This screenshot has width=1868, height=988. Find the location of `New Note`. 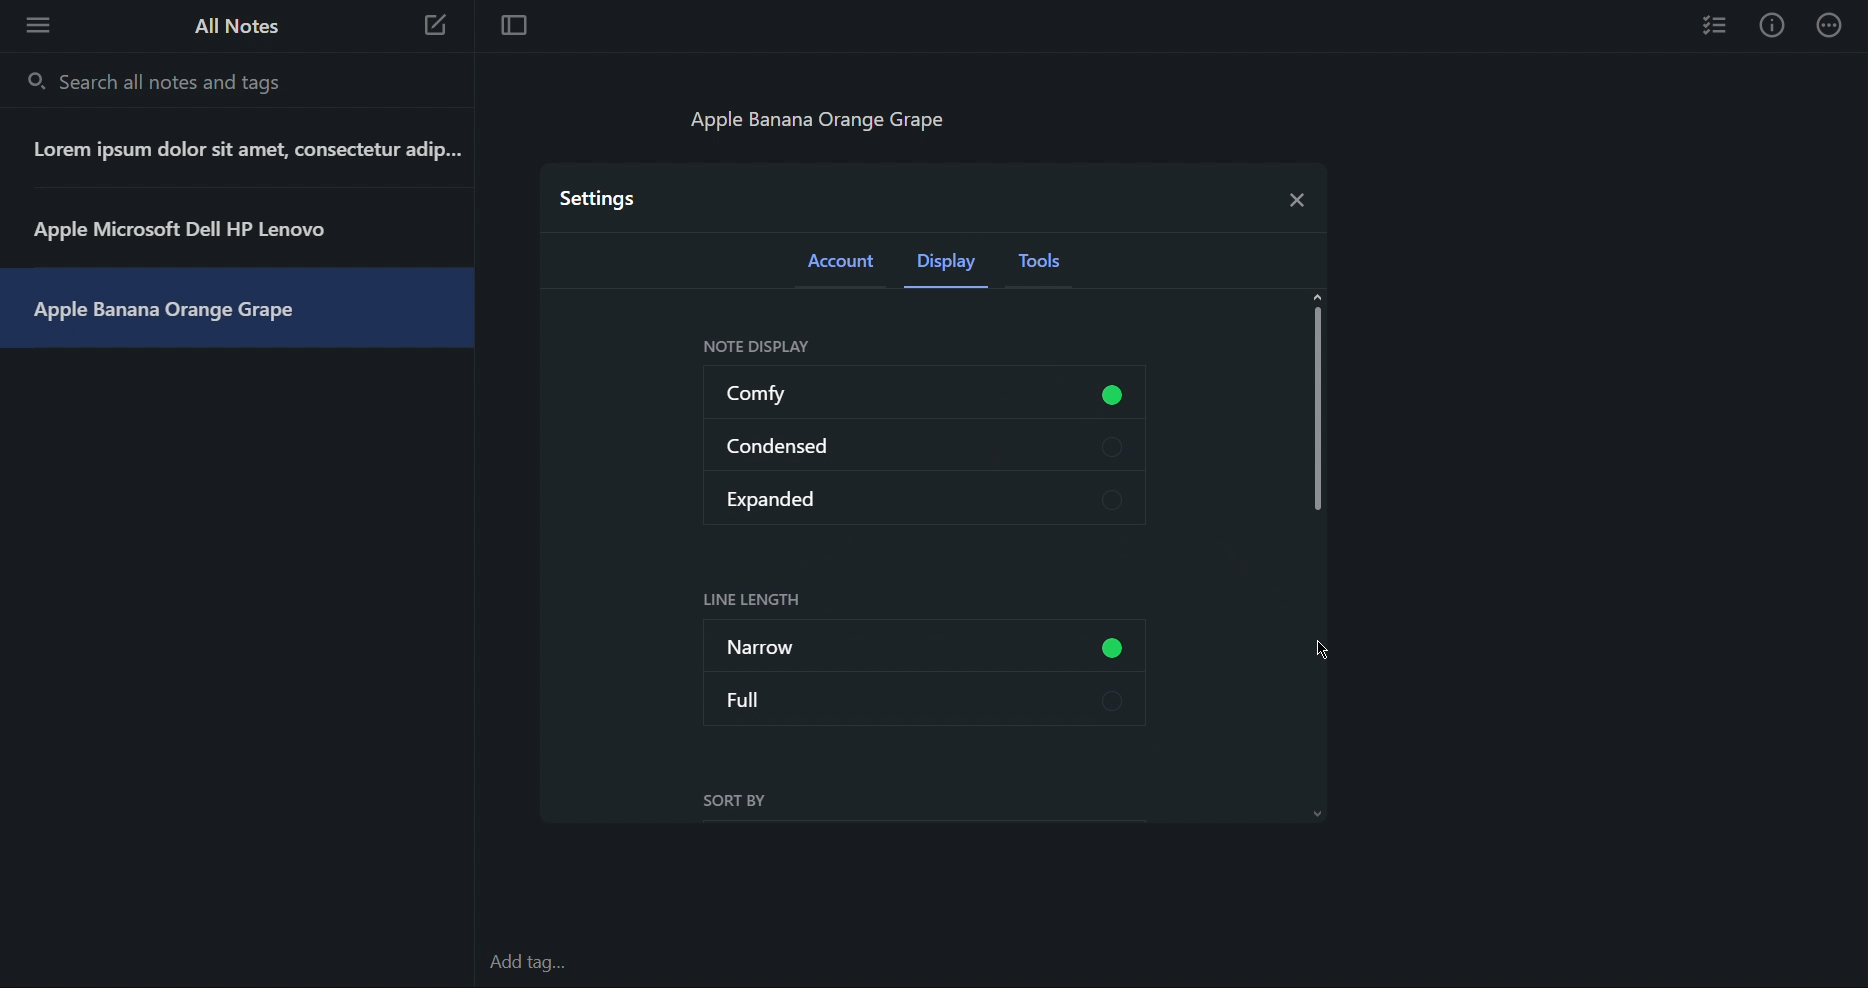

New Note is located at coordinates (436, 29).